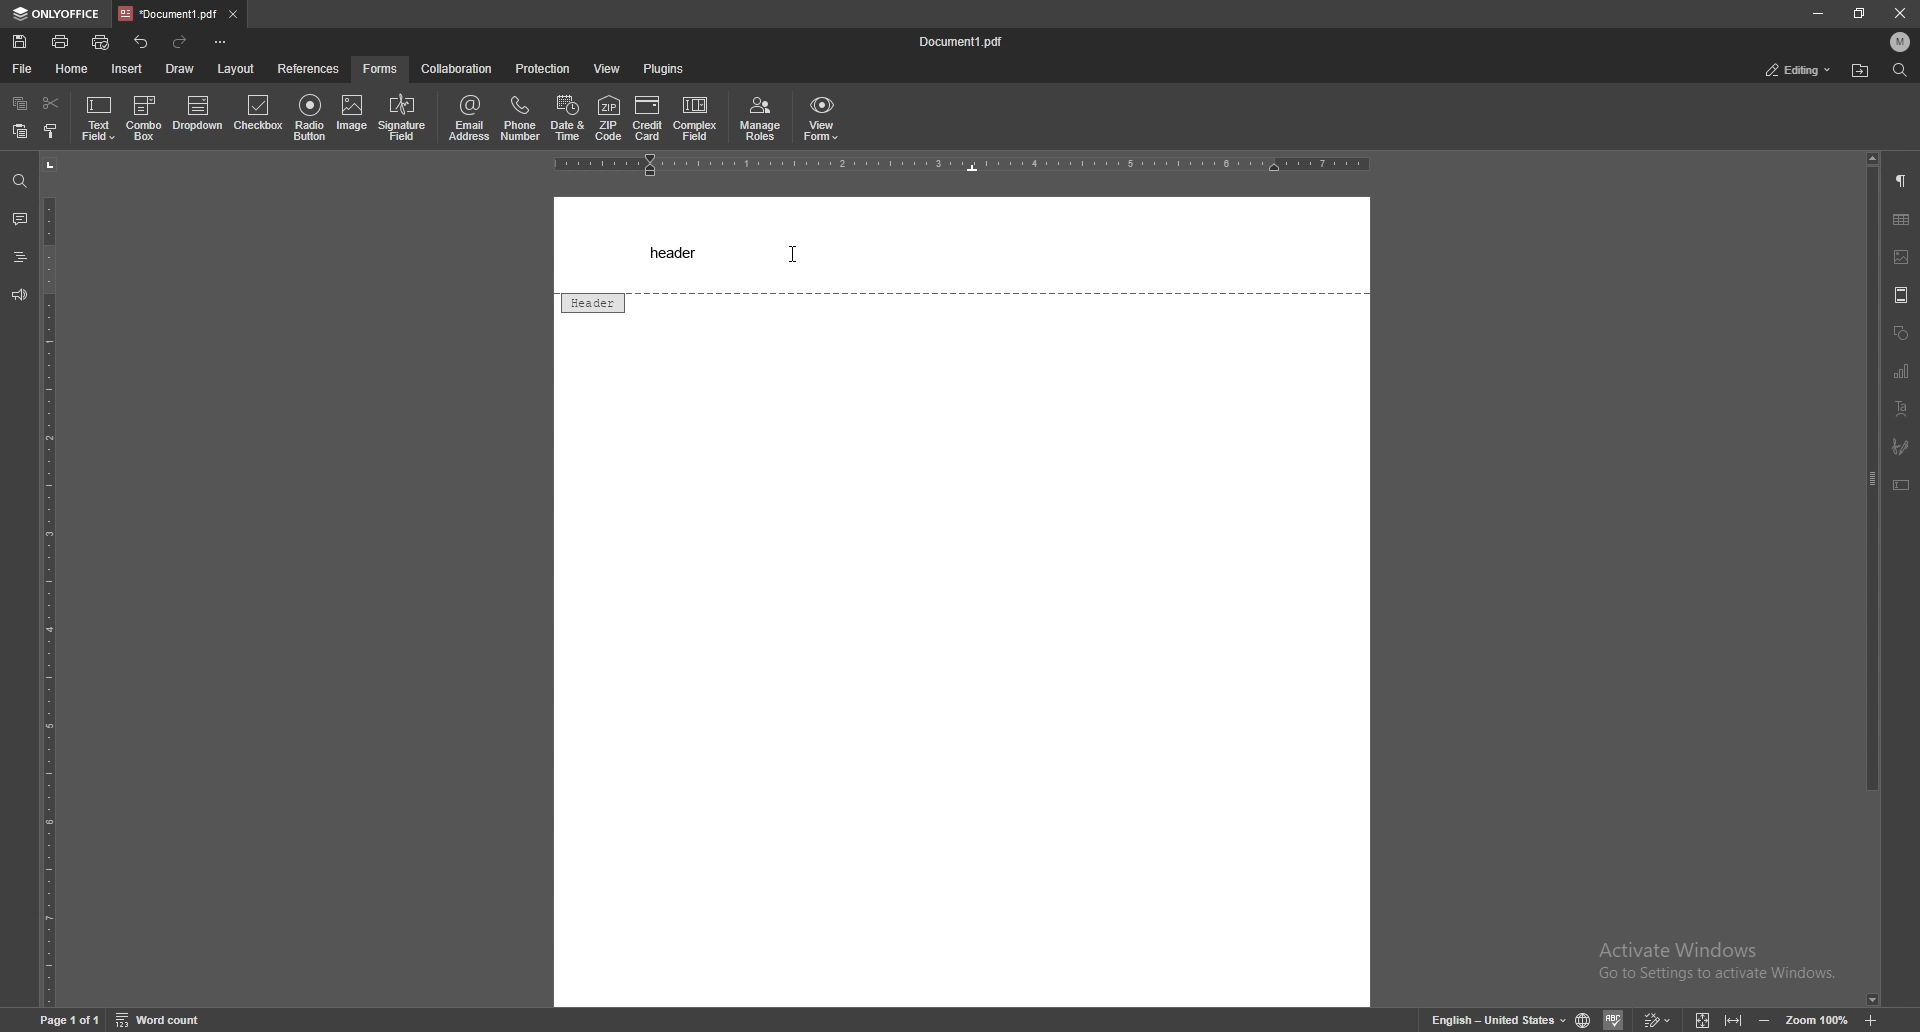 The height and width of the screenshot is (1032, 1920). Describe the element at coordinates (1902, 258) in the screenshot. I see `image` at that location.